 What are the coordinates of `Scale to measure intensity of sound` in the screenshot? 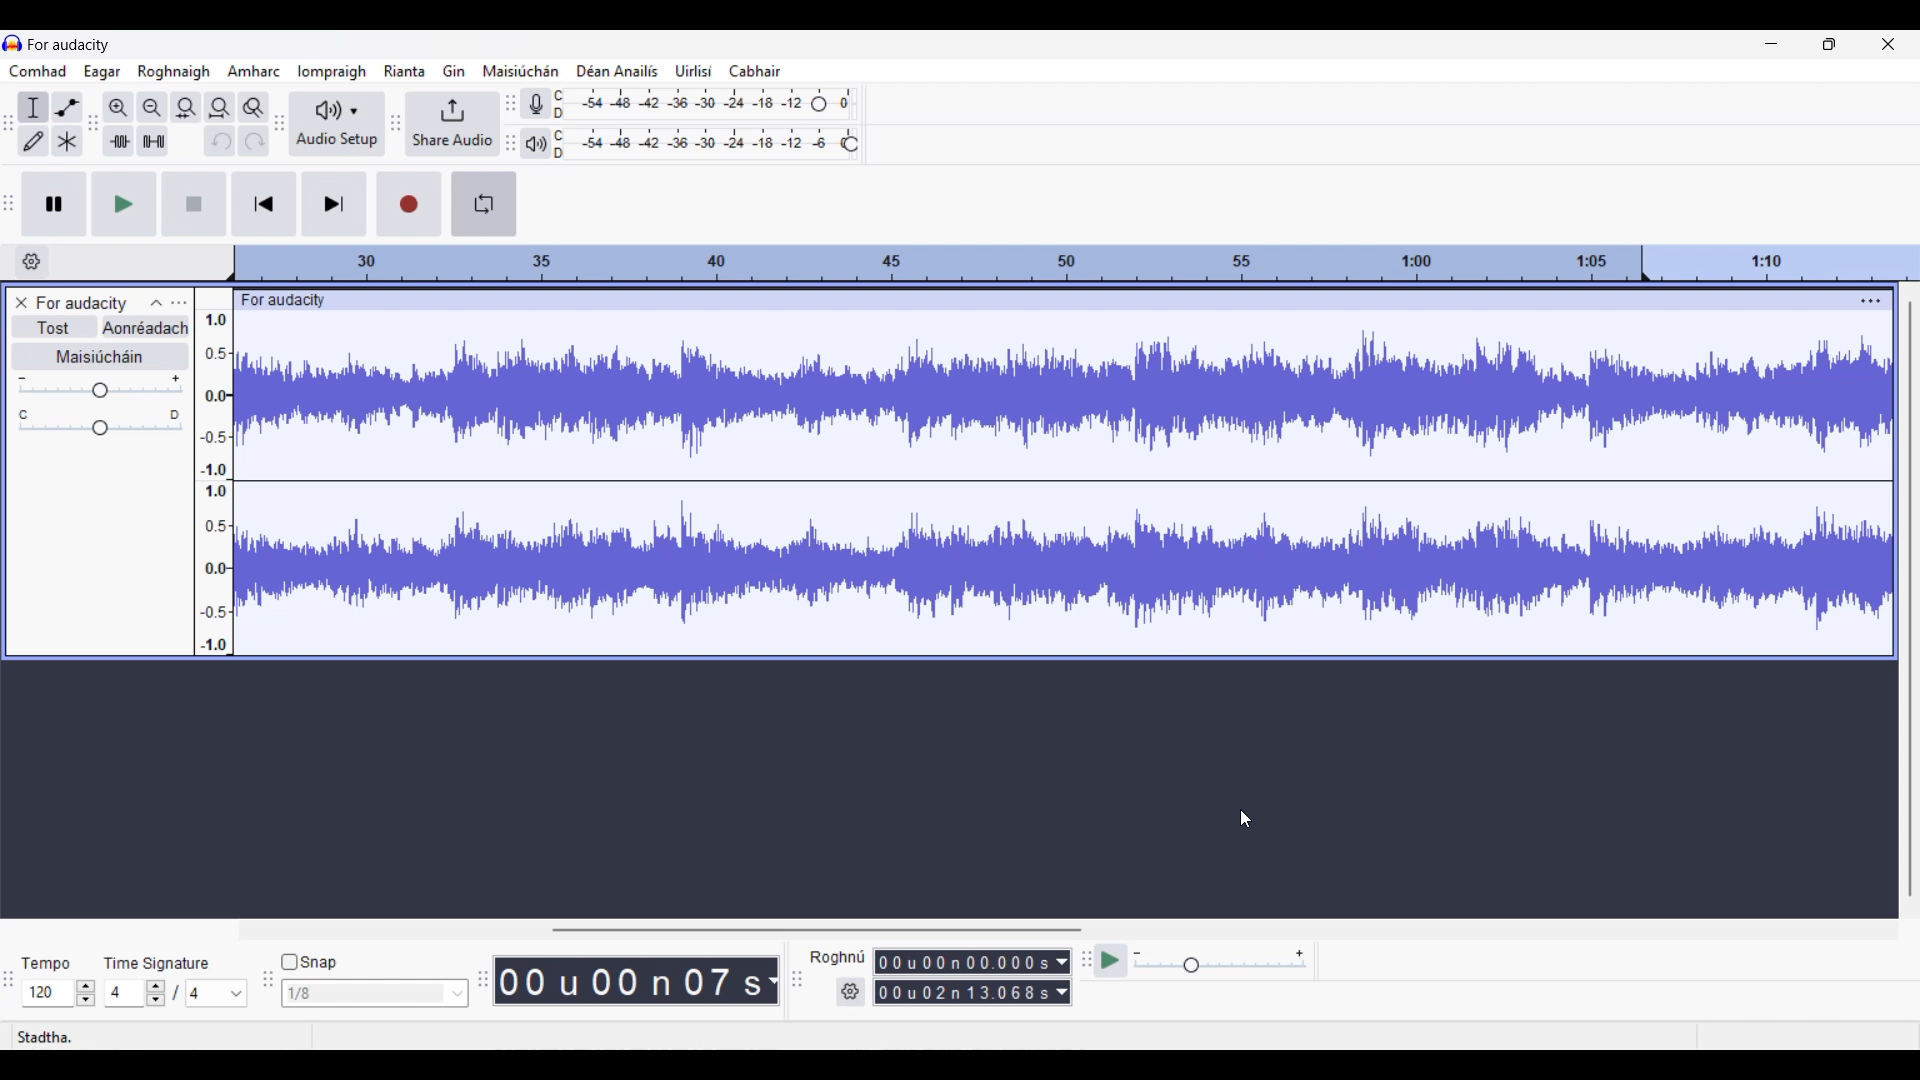 It's located at (215, 482).